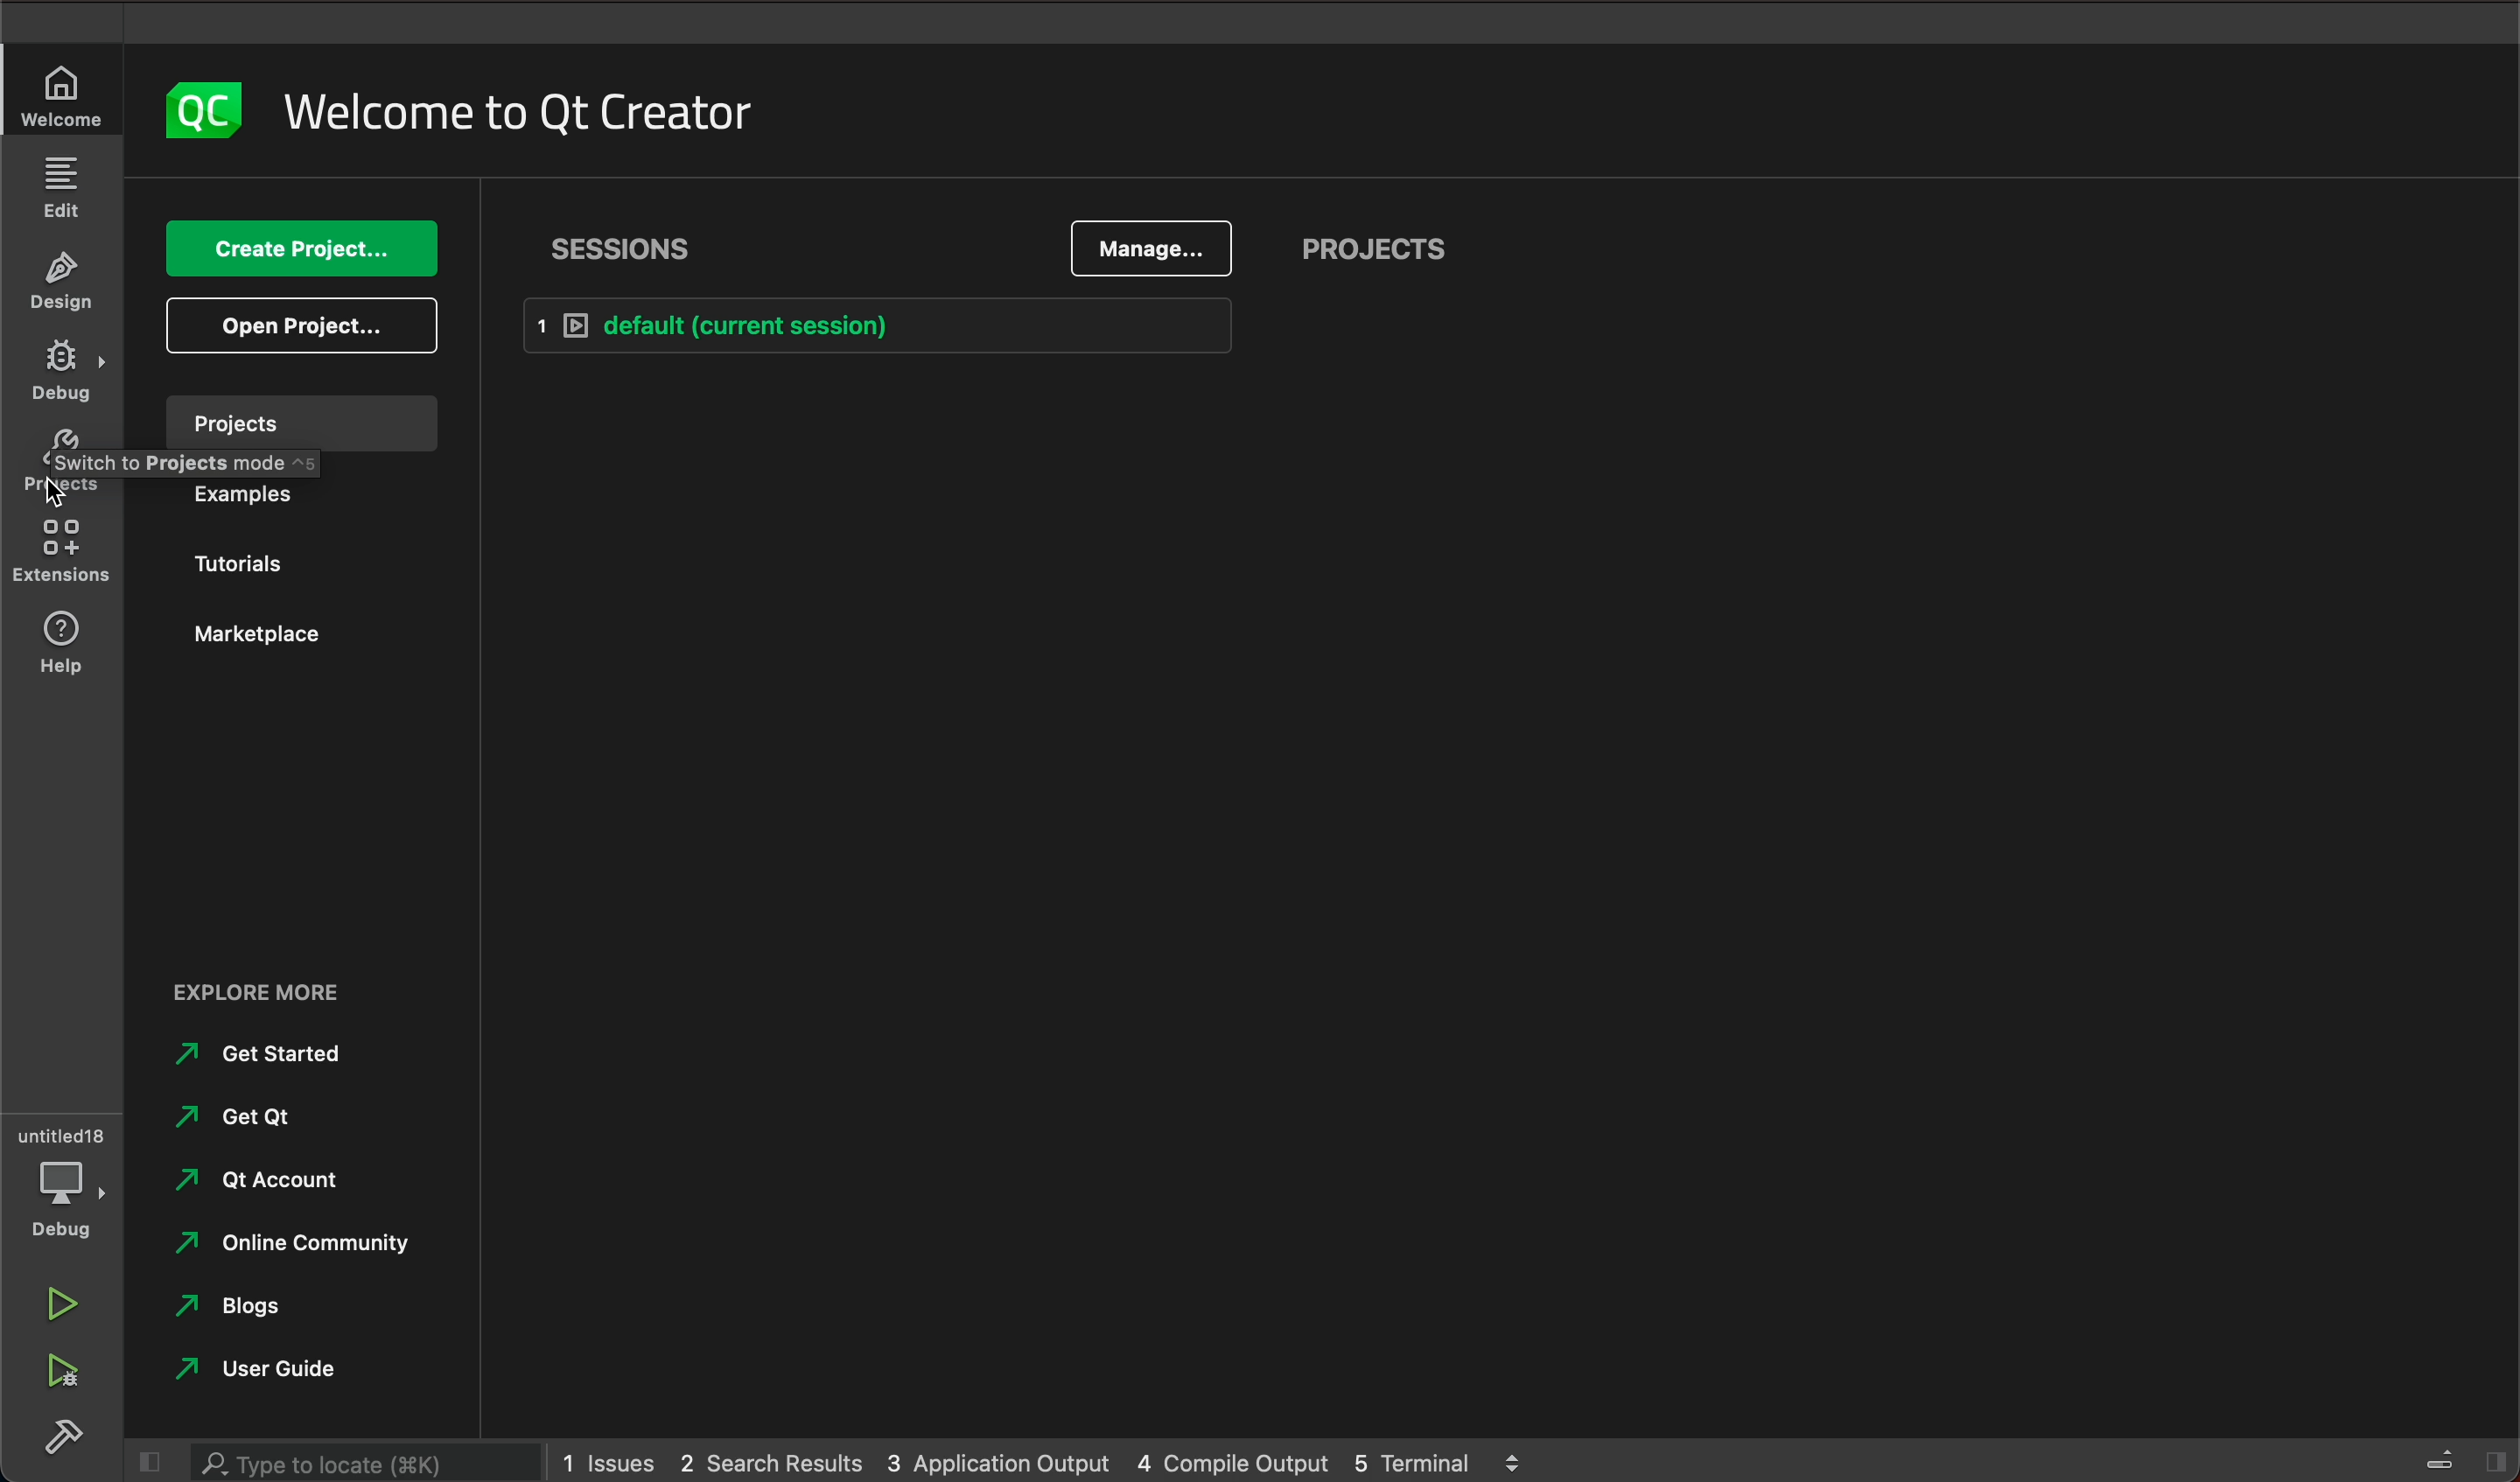  I want to click on close slidebar, so click(2440, 1457).